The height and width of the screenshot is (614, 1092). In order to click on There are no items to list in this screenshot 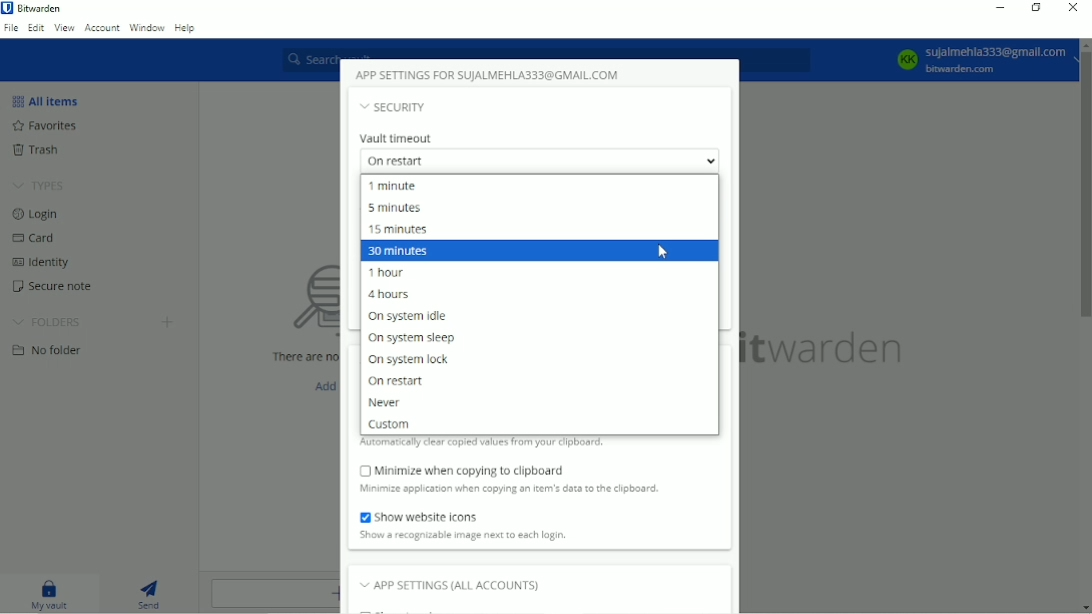, I will do `click(296, 357)`.